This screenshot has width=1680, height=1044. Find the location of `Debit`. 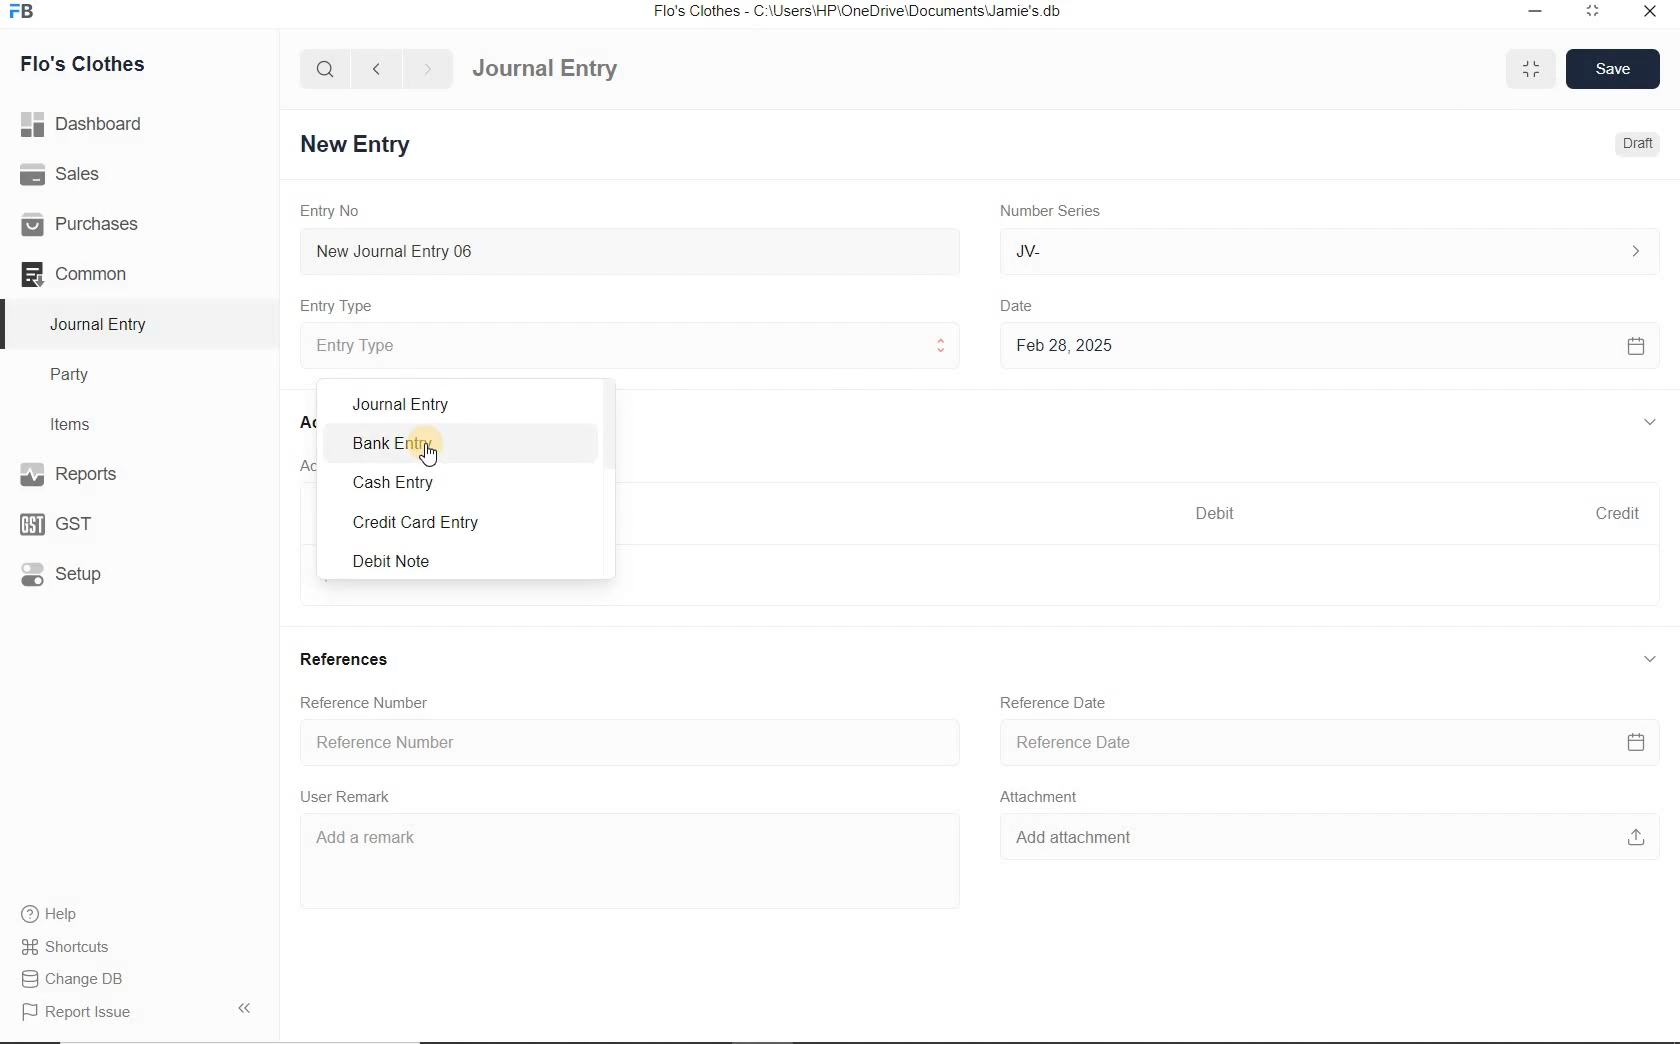

Debit is located at coordinates (1217, 513).